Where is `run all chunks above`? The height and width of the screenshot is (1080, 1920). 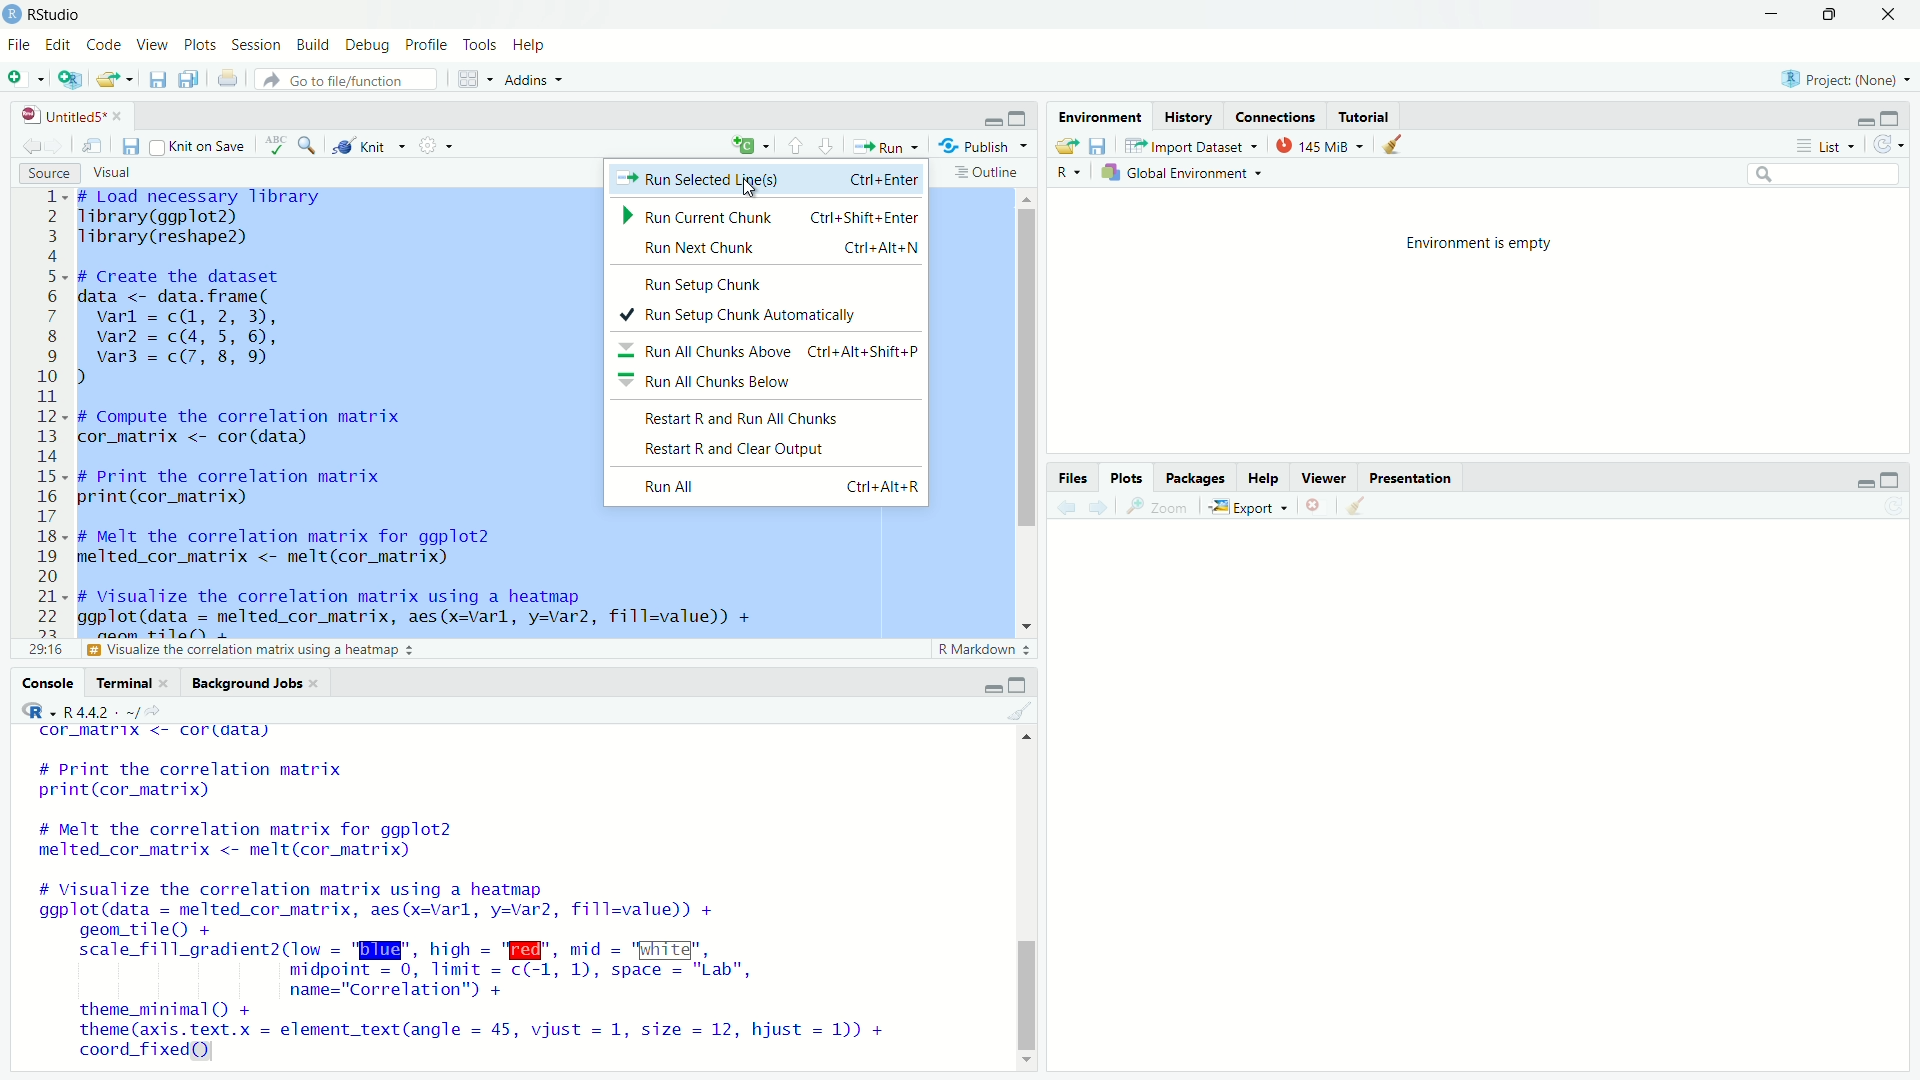 run all chunks above is located at coordinates (771, 350).